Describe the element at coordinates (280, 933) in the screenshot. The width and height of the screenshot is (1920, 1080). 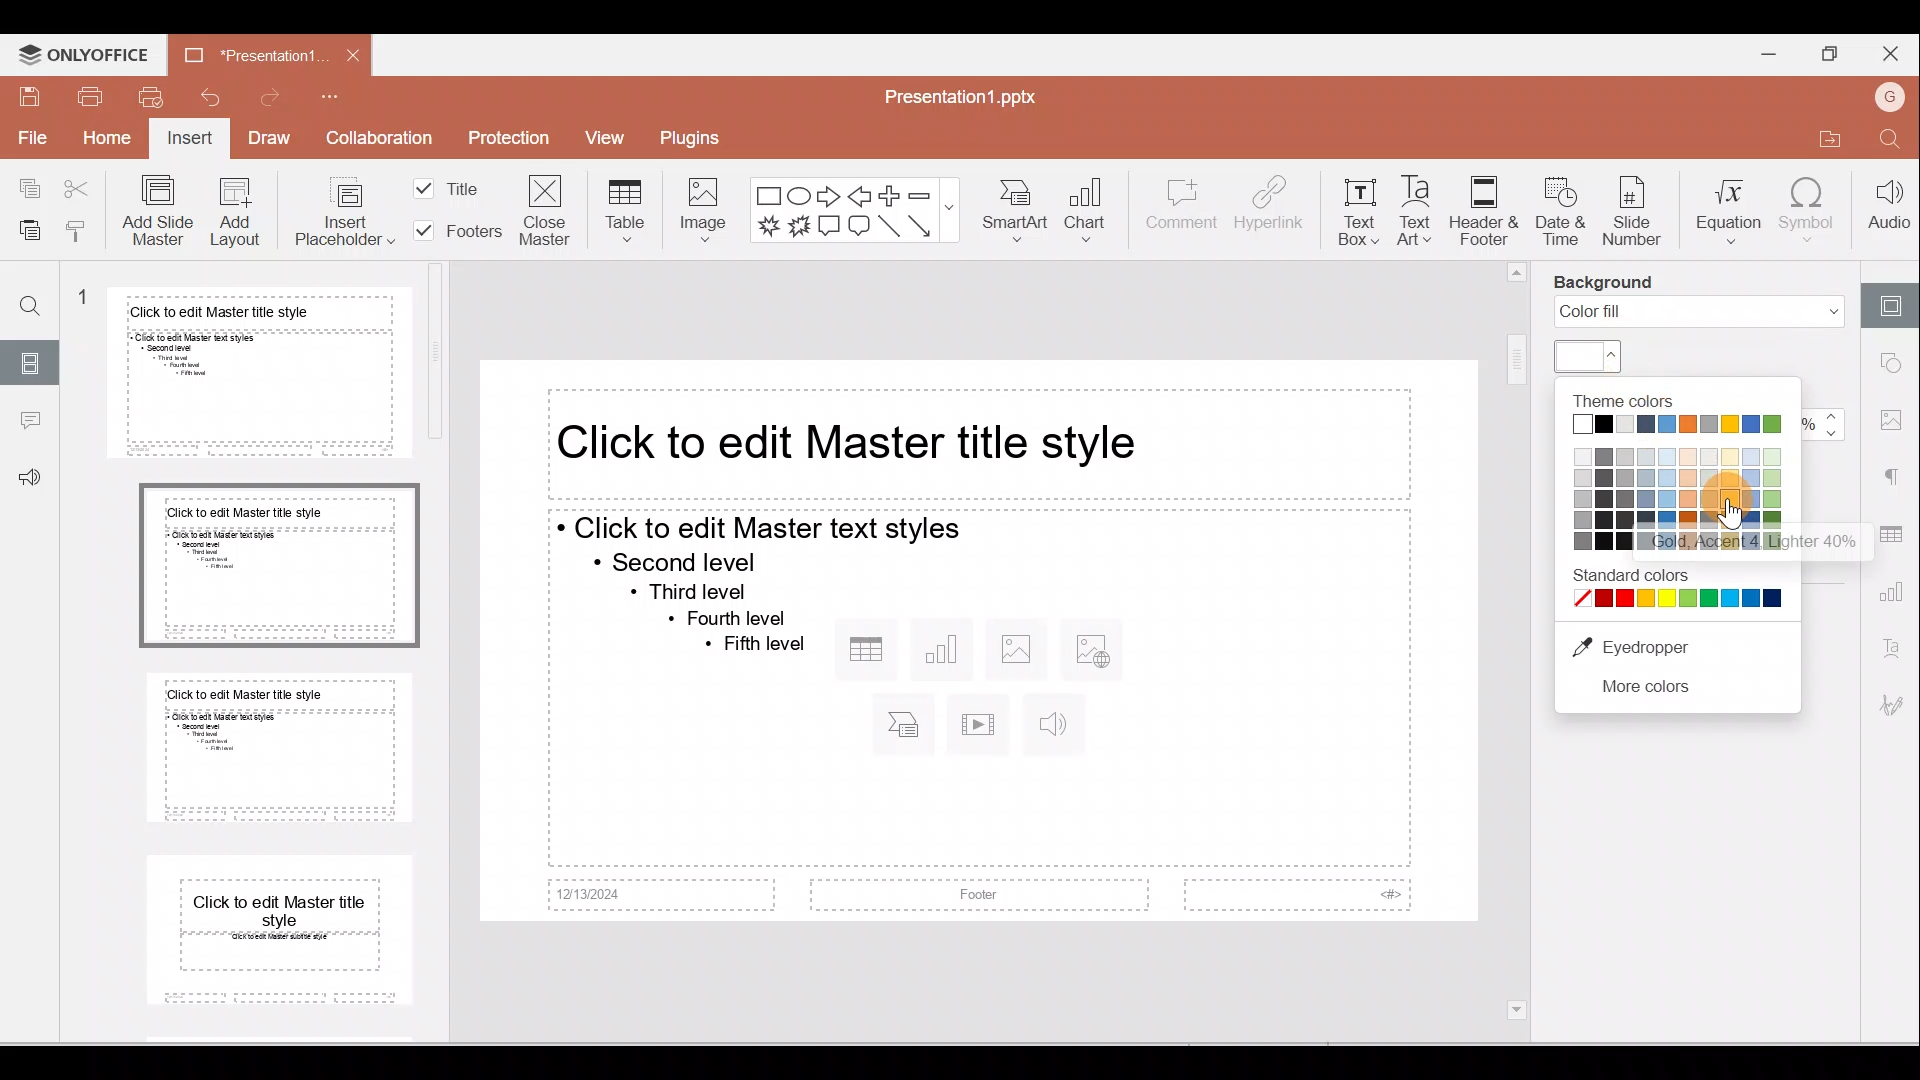
I see `Master slide 4` at that location.